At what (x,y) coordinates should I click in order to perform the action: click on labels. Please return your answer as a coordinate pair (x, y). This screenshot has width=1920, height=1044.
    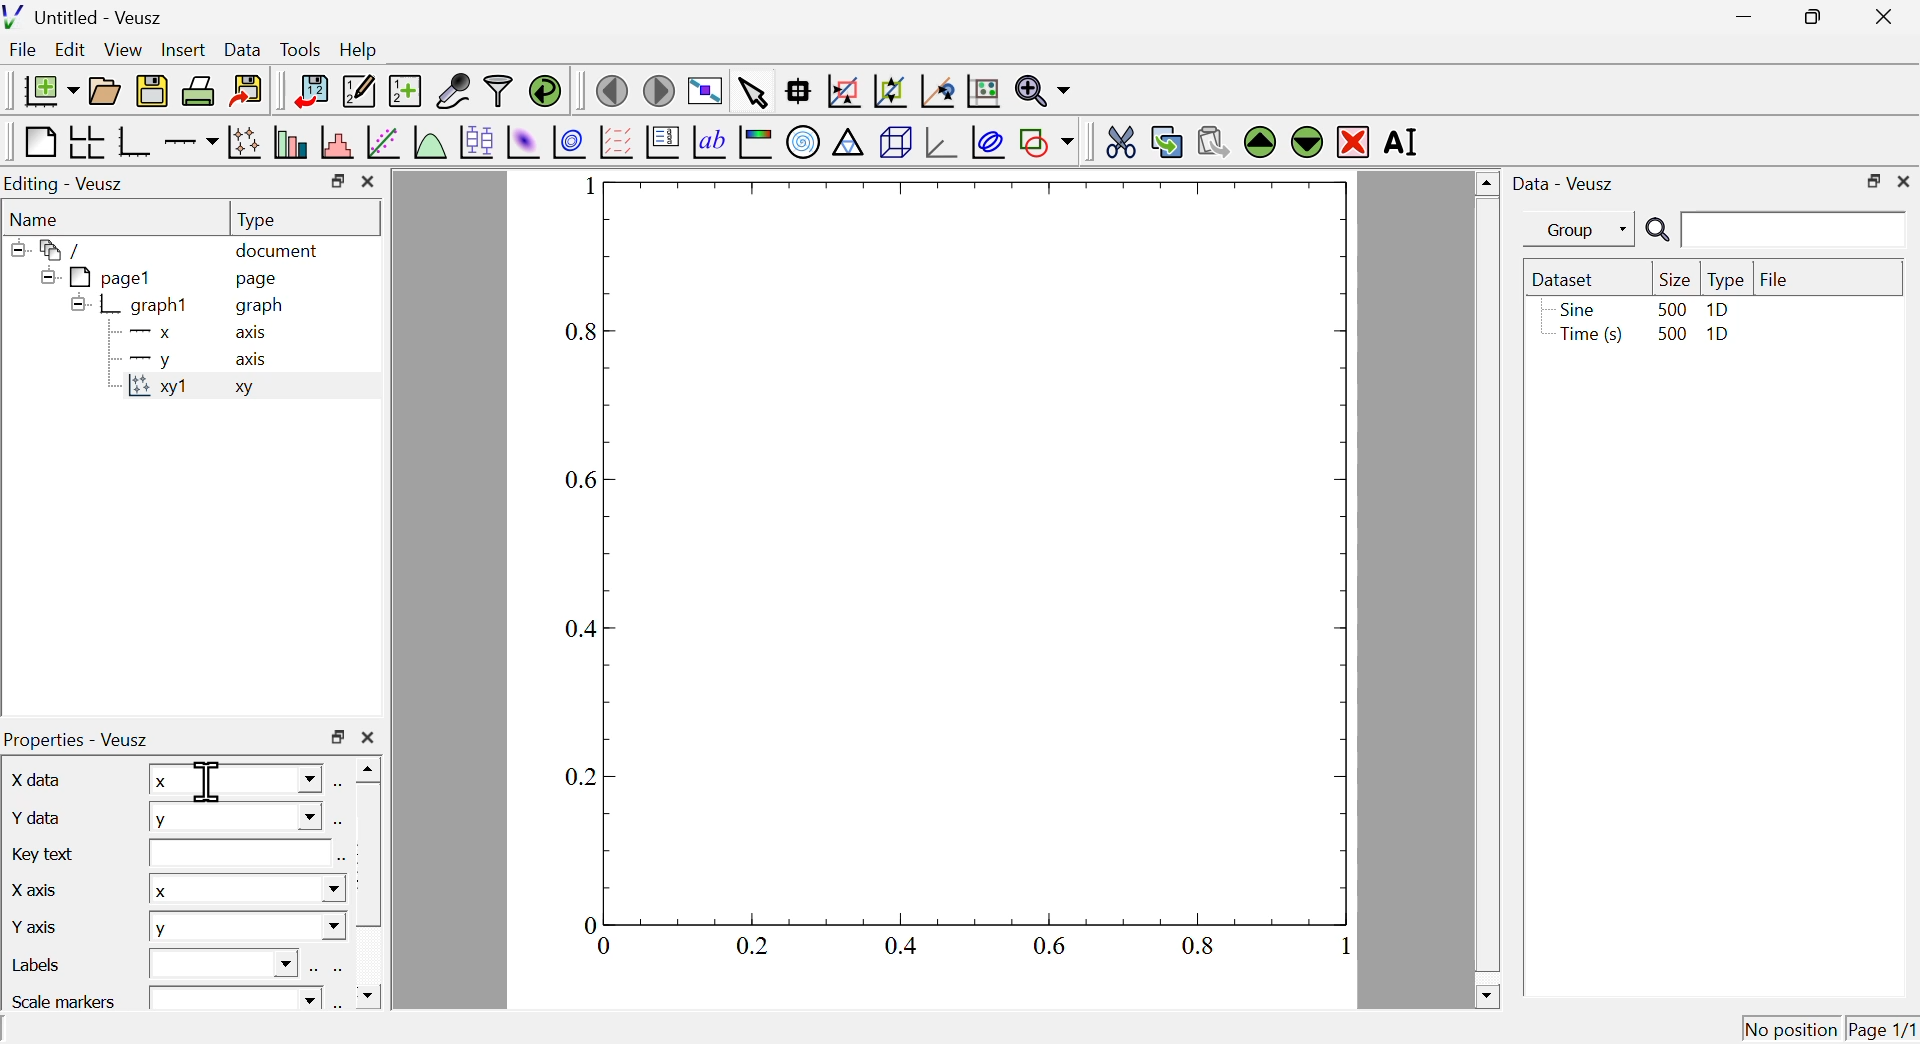
    Looking at the image, I should click on (40, 965).